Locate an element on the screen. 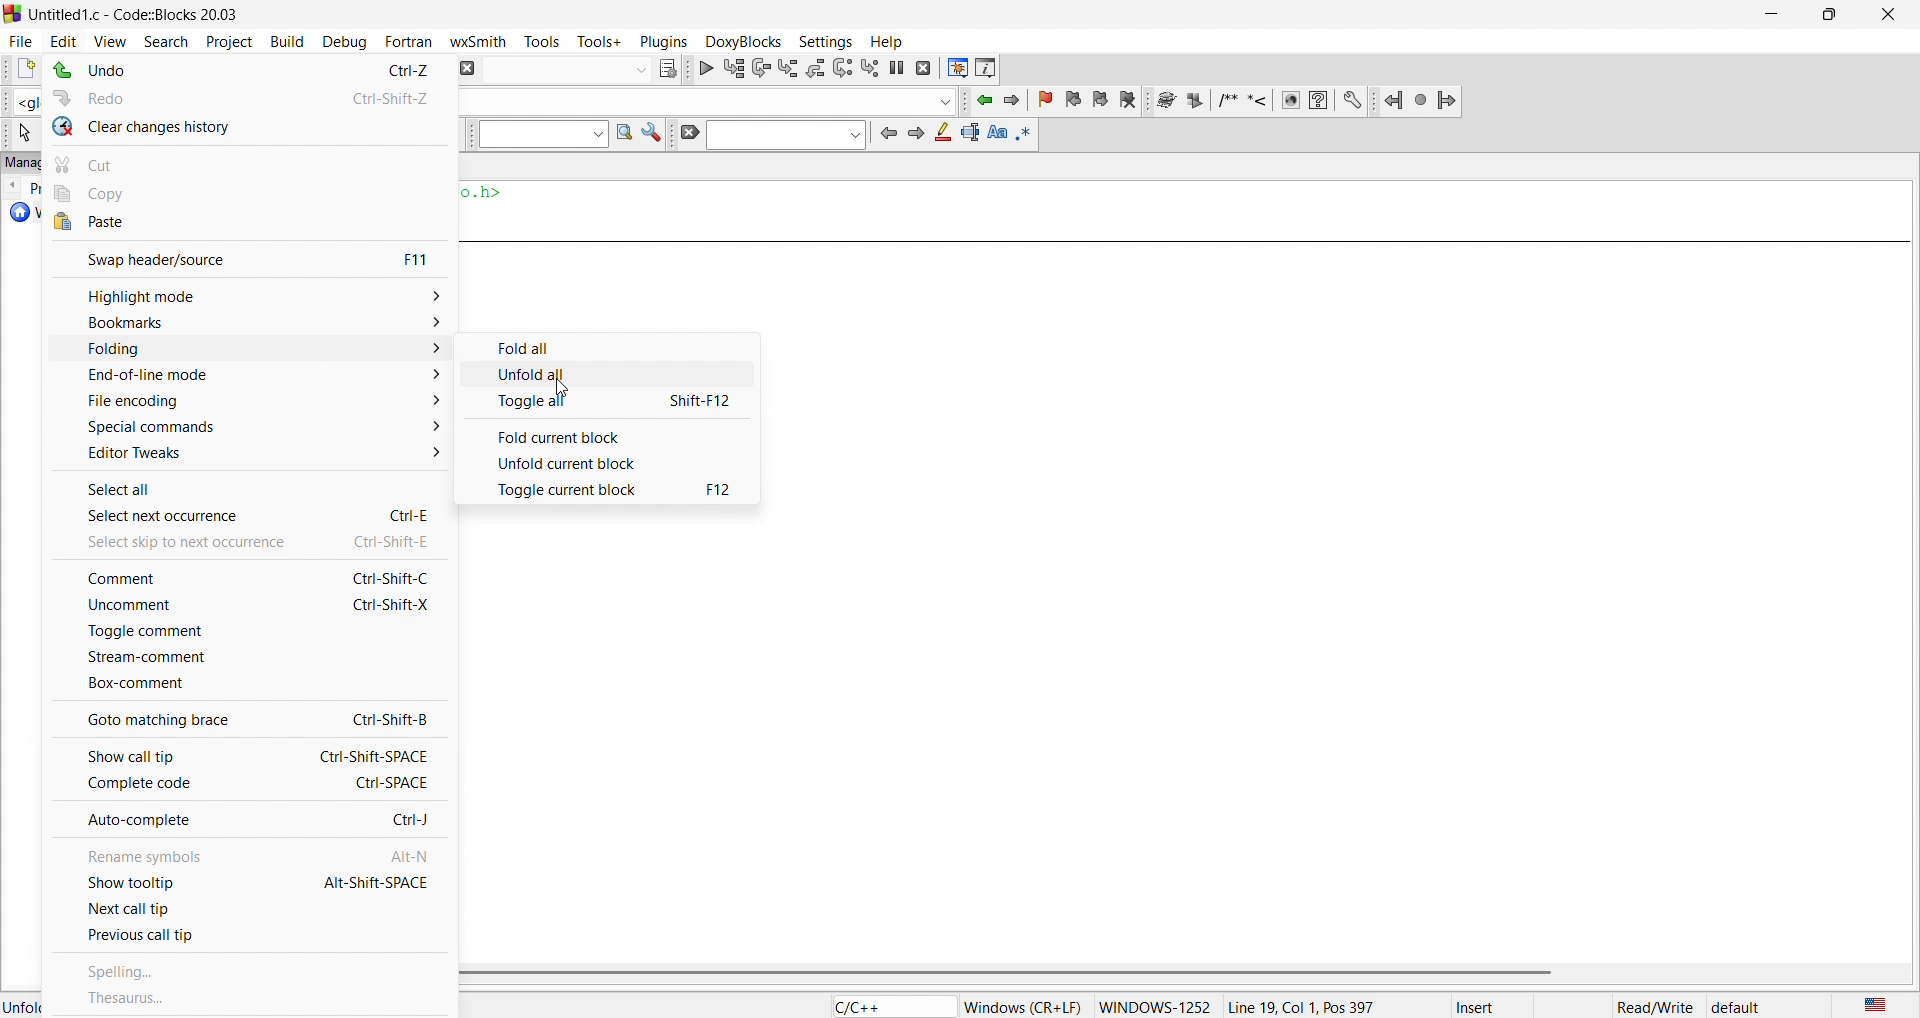 The height and width of the screenshot is (1018, 1920). undo is located at coordinates (245, 71).